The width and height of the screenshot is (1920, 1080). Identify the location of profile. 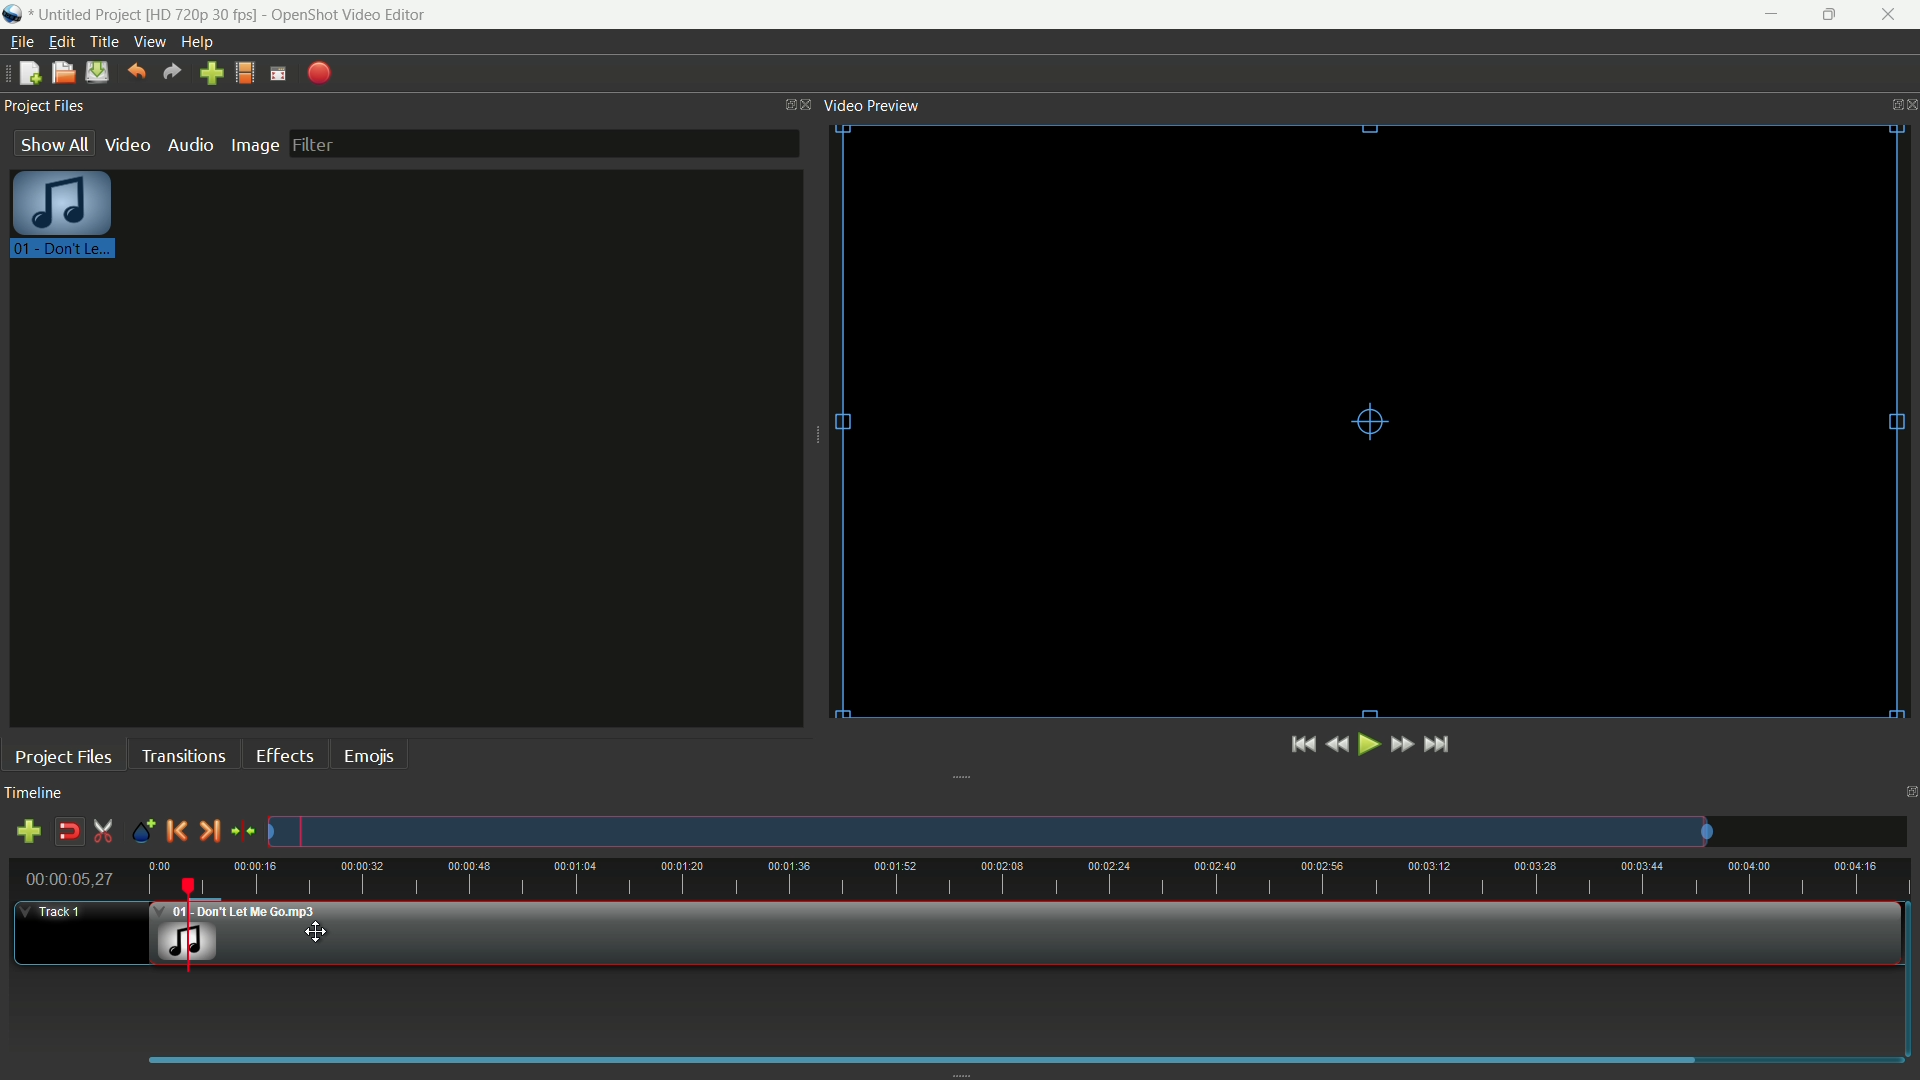
(246, 74).